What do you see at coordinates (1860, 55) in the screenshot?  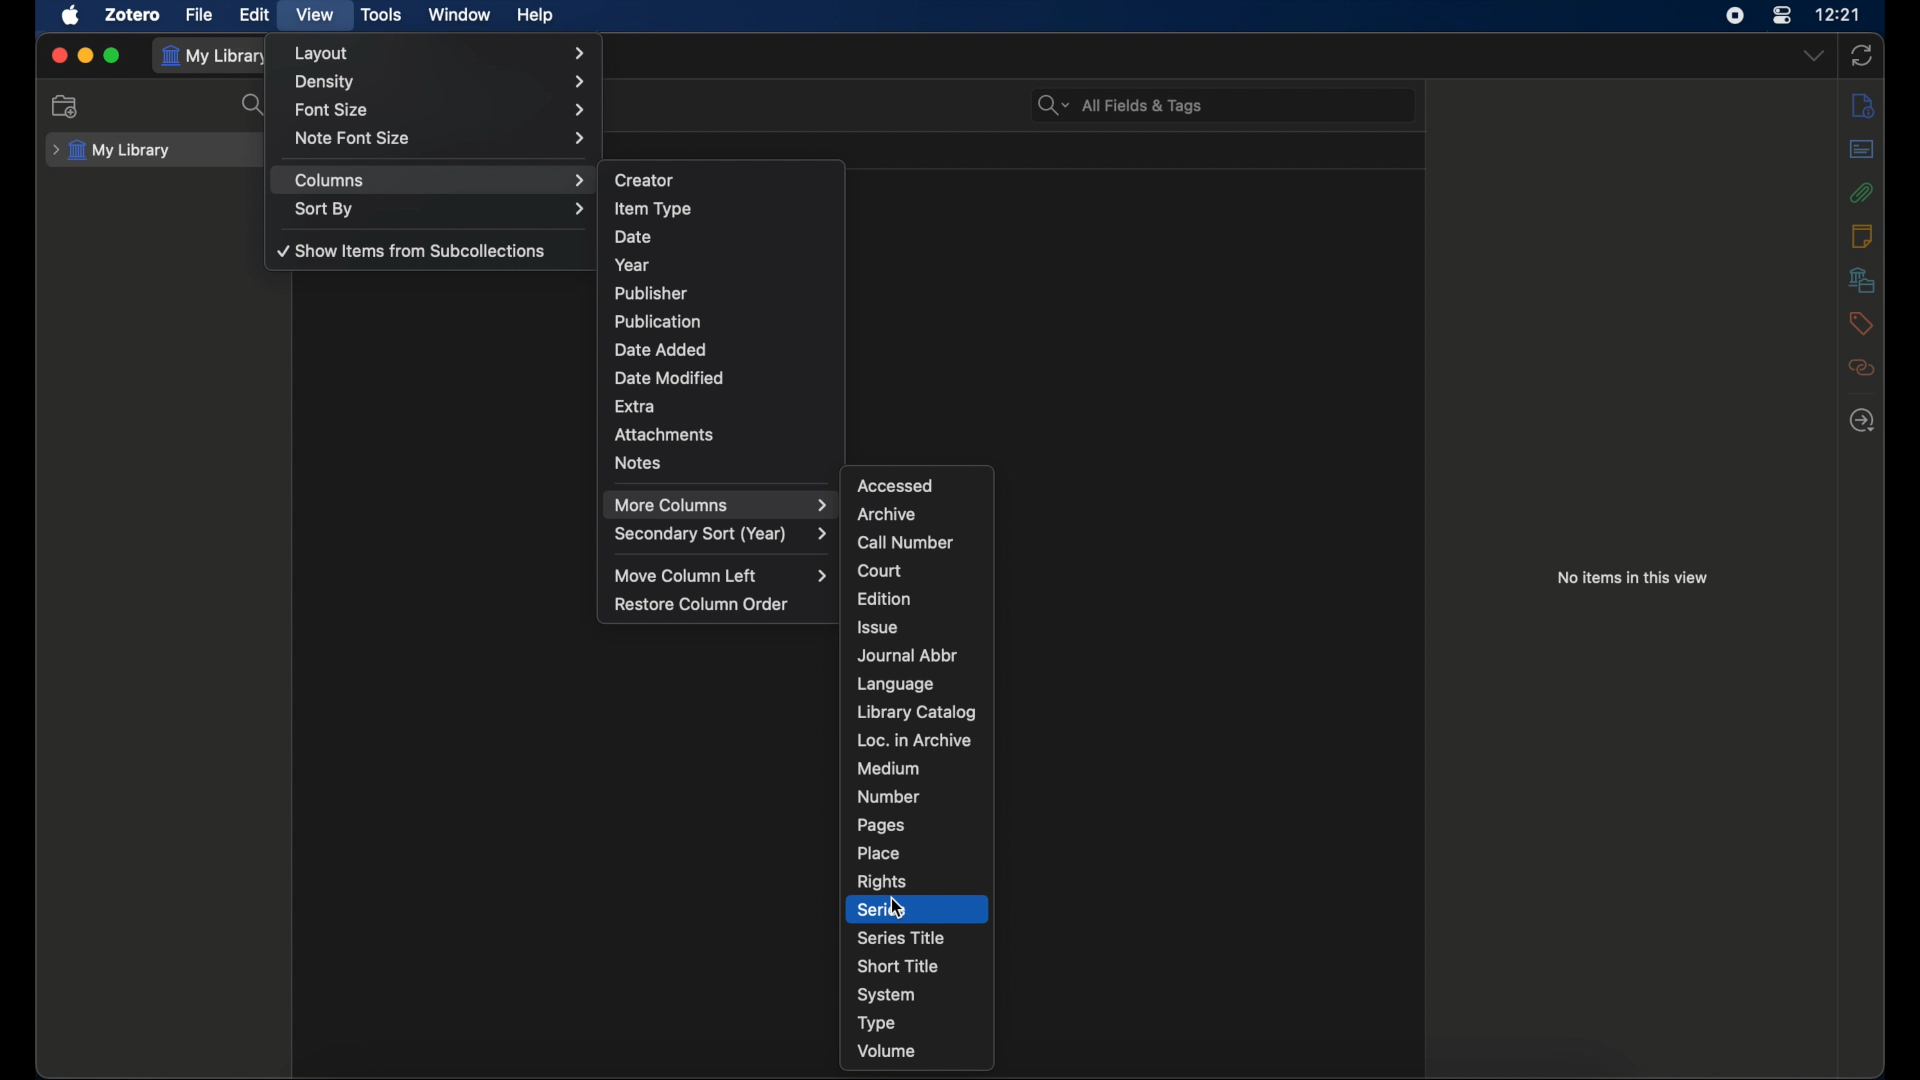 I see `sync` at bounding box center [1860, 55].